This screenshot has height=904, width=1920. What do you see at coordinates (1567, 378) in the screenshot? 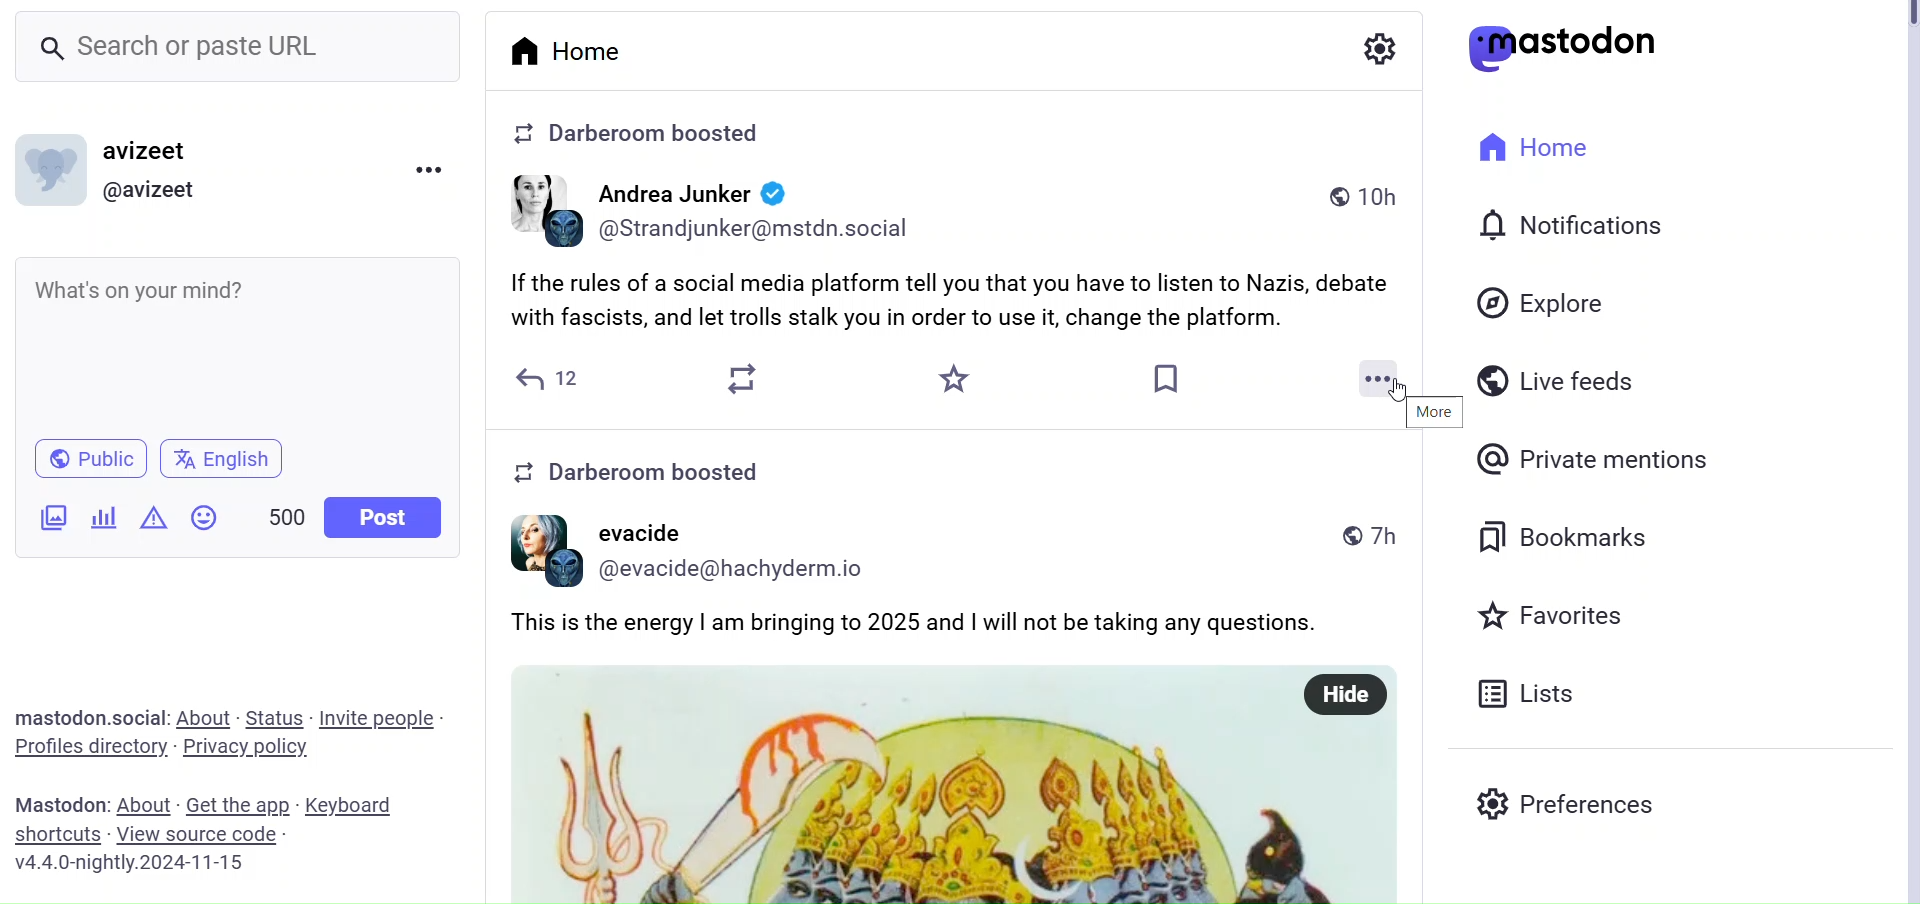
I see `Live Feeds` at bounding box center [1567, 378].